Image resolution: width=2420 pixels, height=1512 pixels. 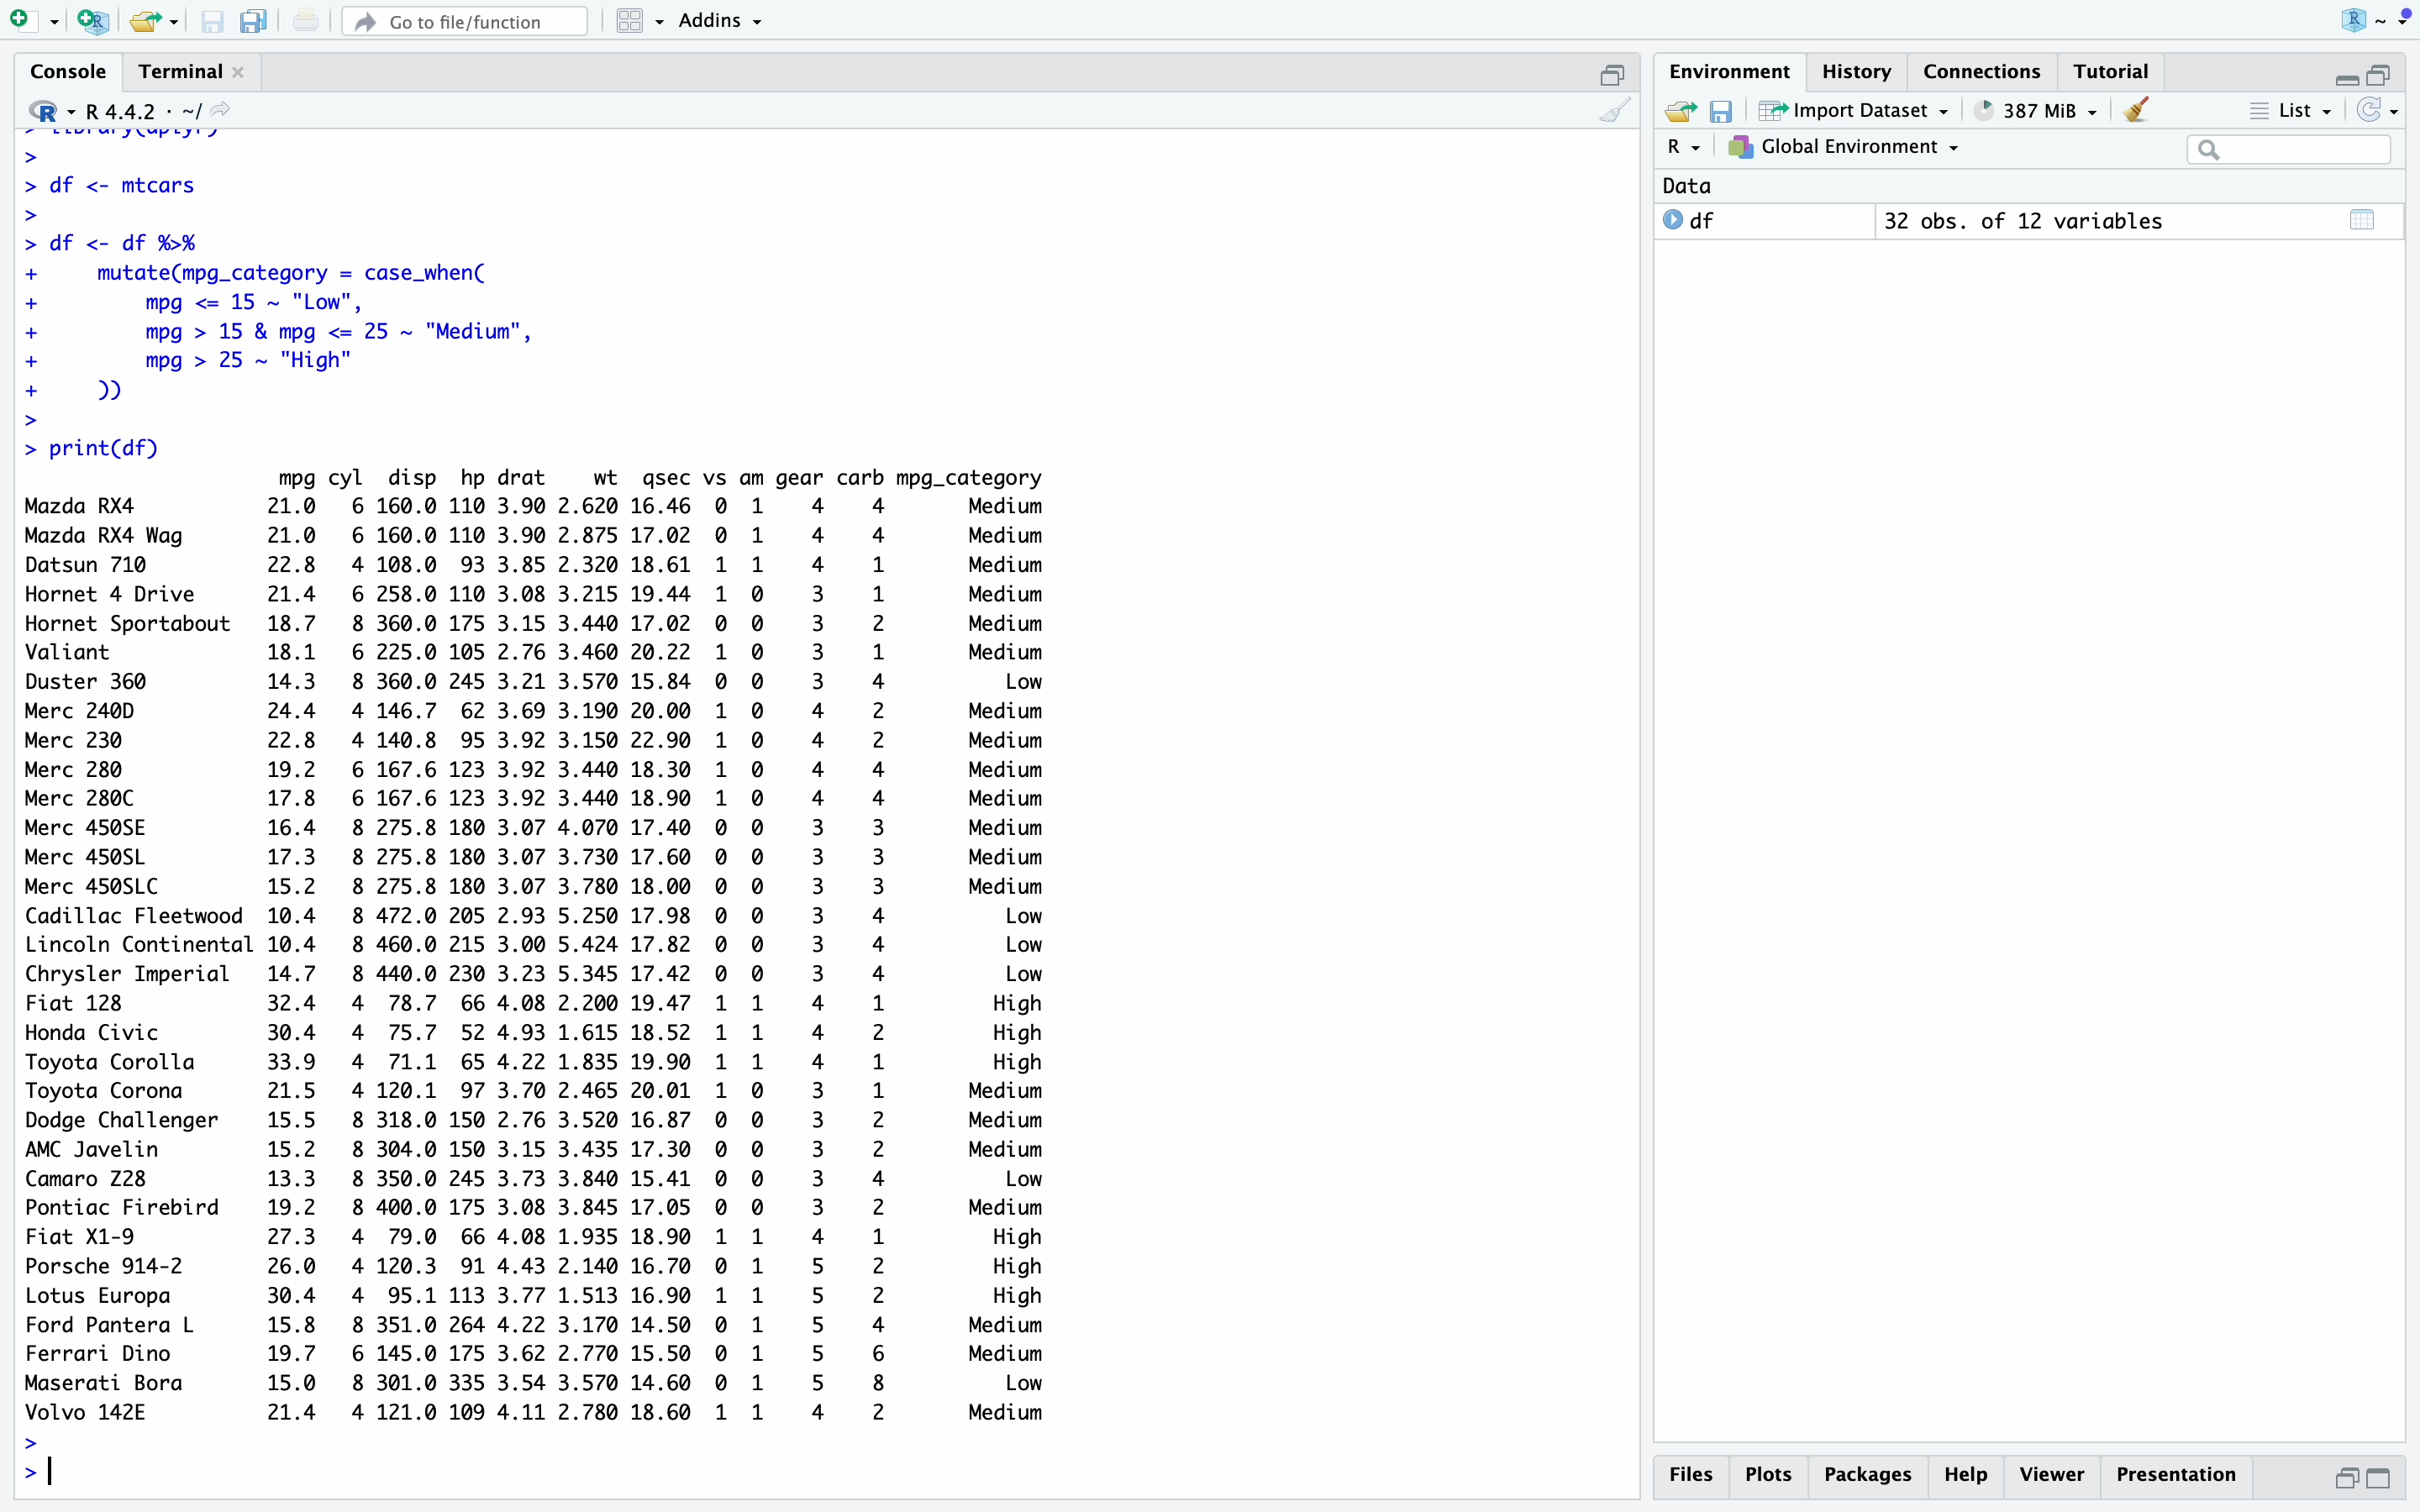 I want to click on clean, so click(x=2135, y=110).